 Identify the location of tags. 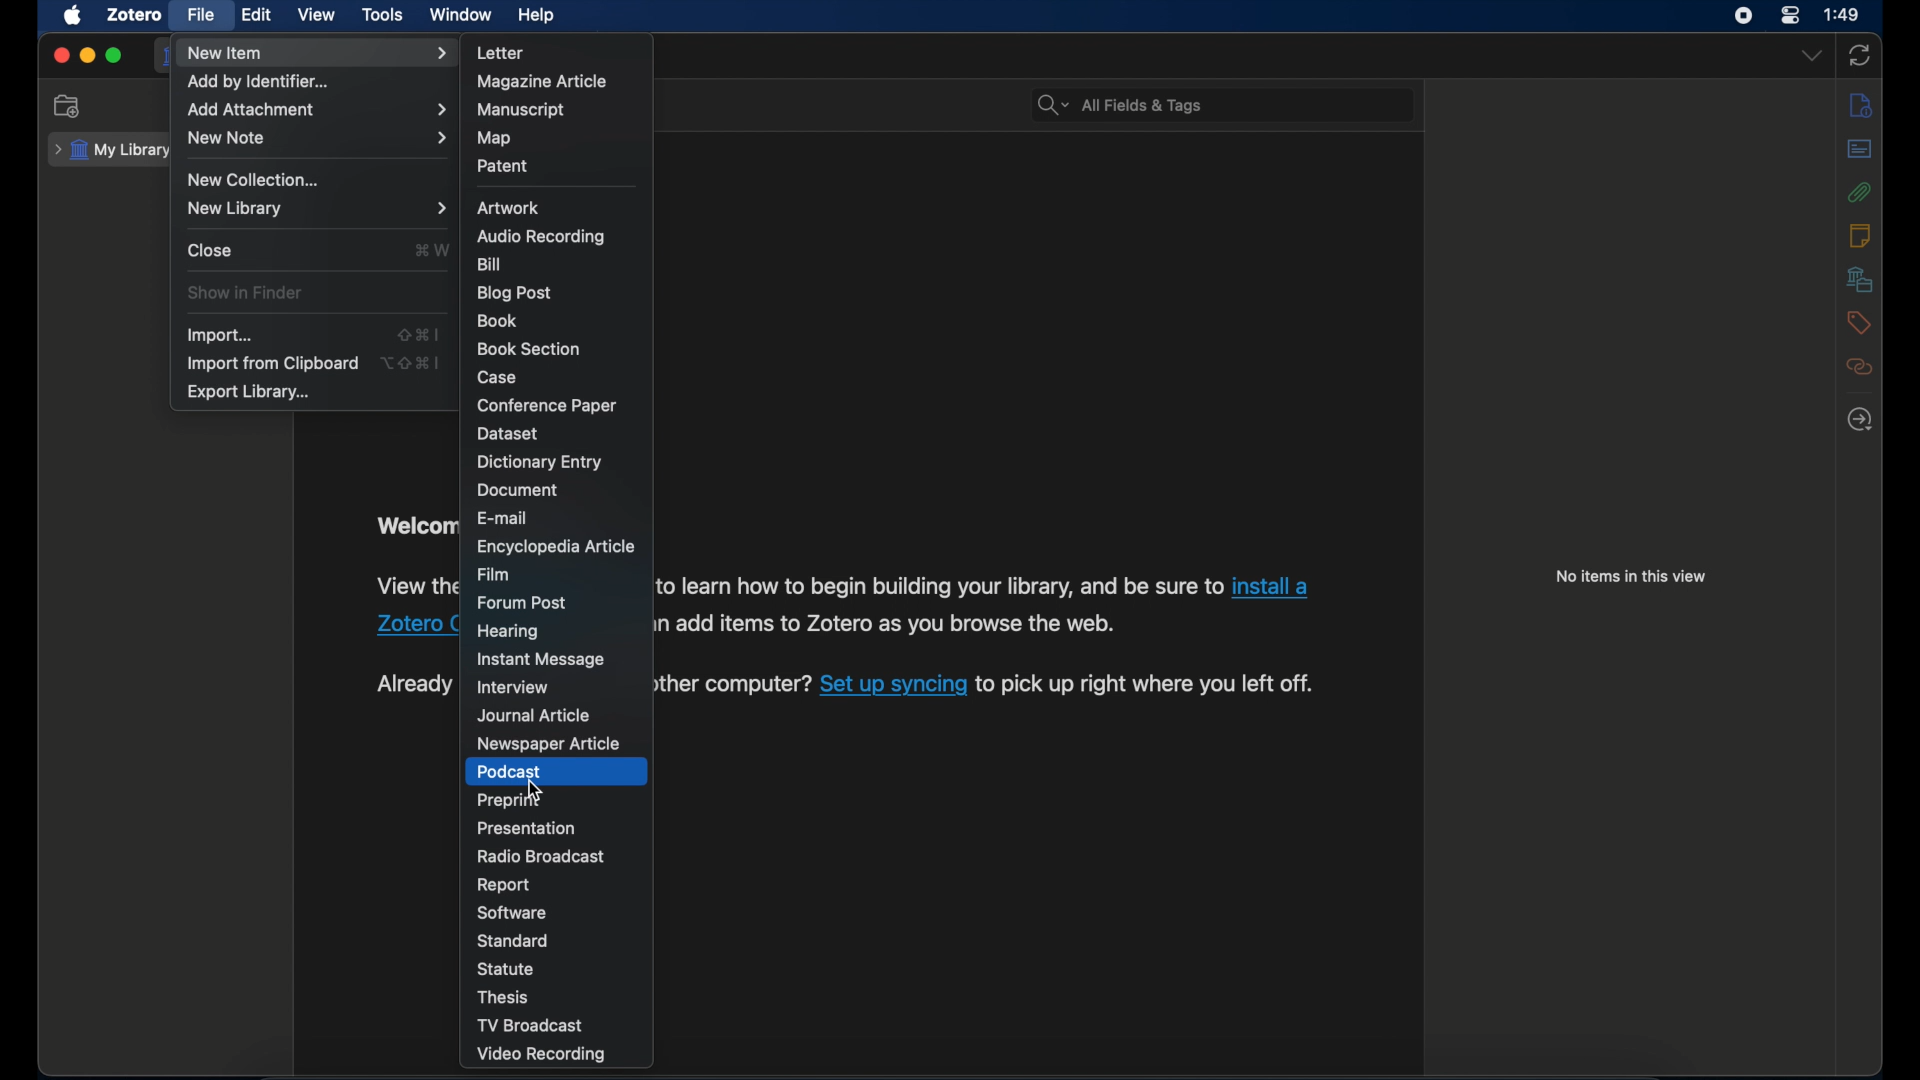
(1859, 323).